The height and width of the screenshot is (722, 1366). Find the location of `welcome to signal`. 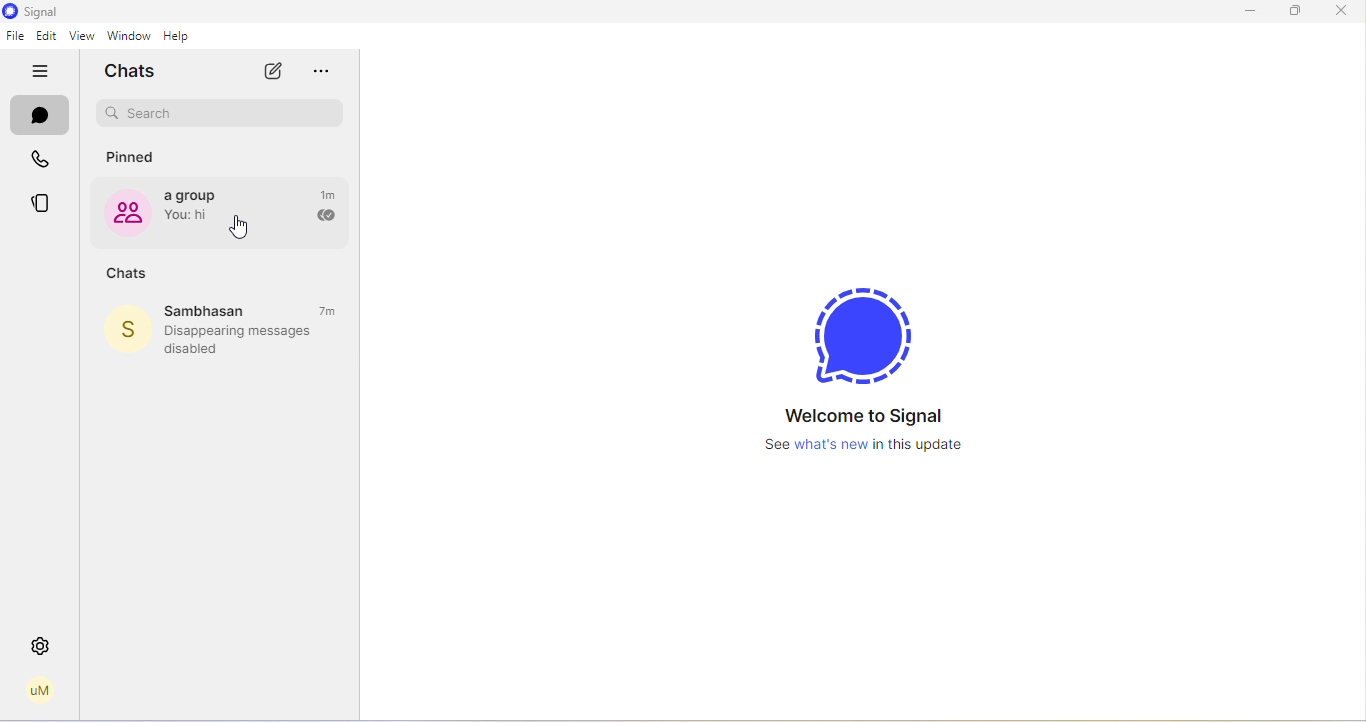

welcome to signal is located at coordinates (865, 353).